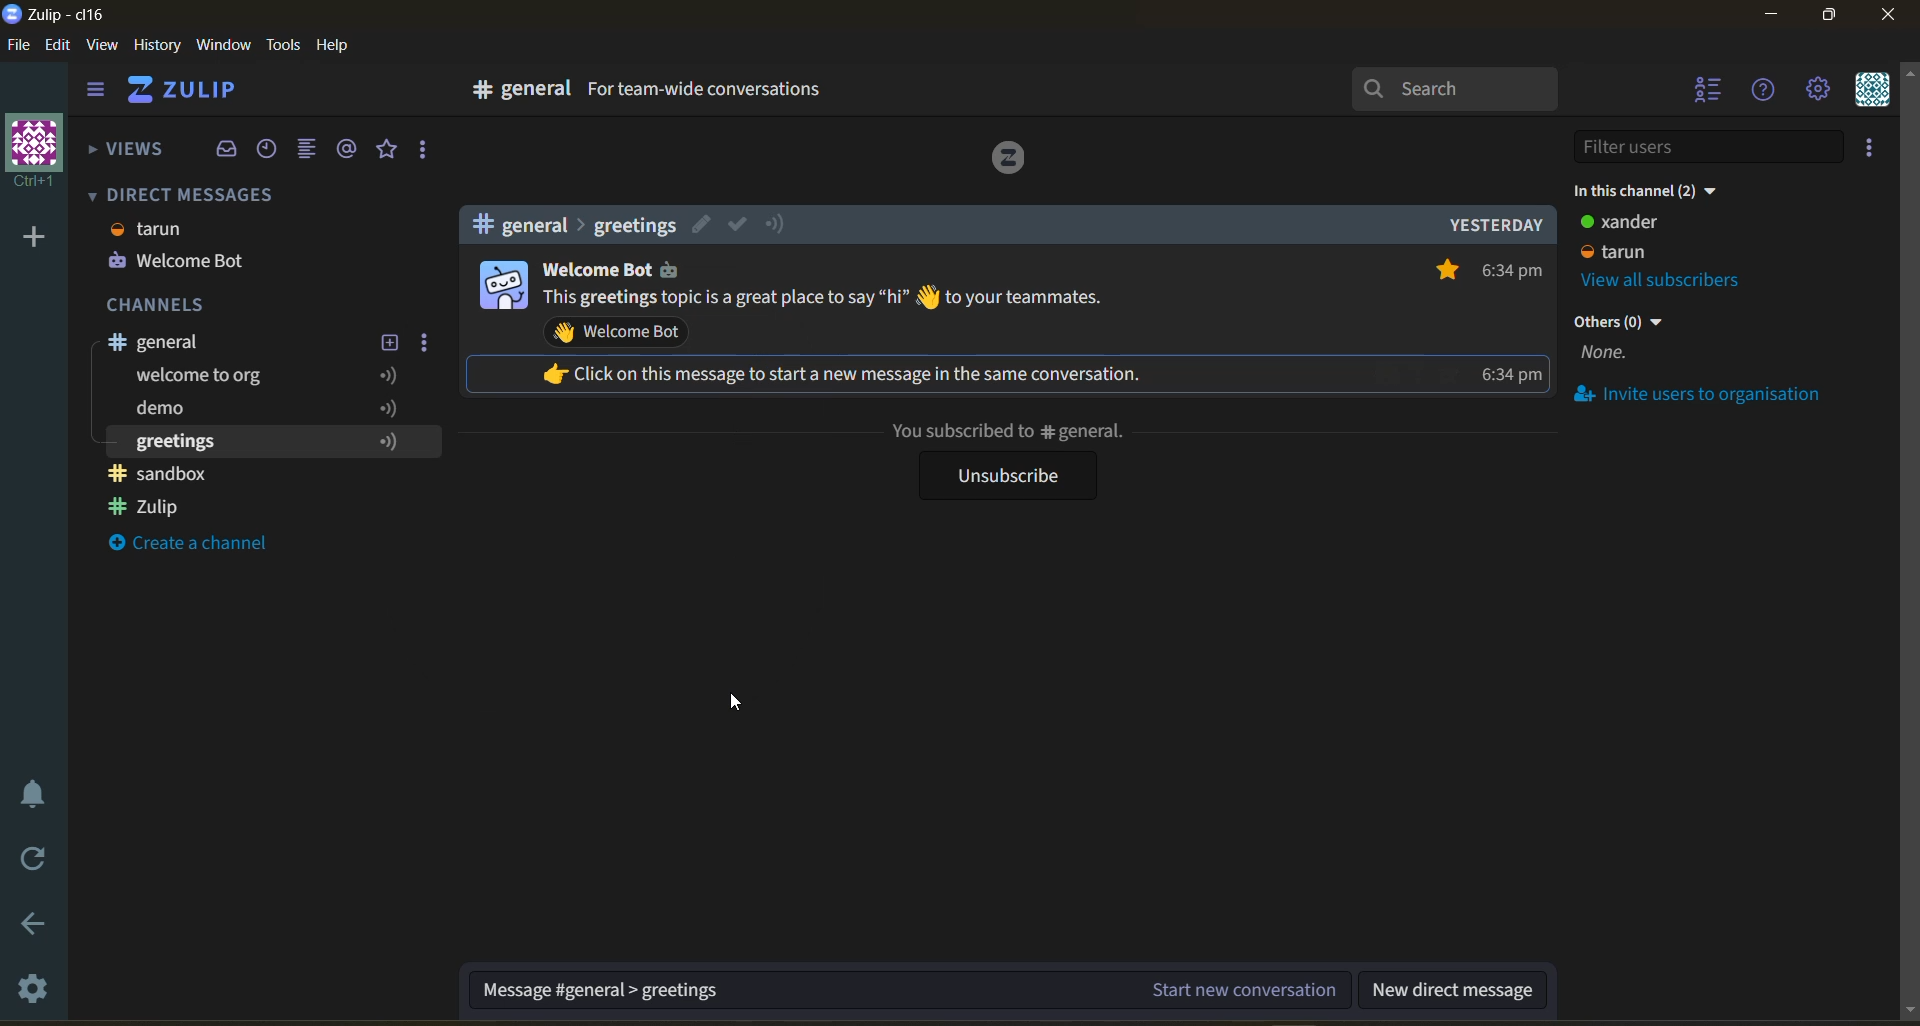 Image resolution: width=1920 pixels, height=1026 pixels. I want to click on help manu, so click(1765, 90).